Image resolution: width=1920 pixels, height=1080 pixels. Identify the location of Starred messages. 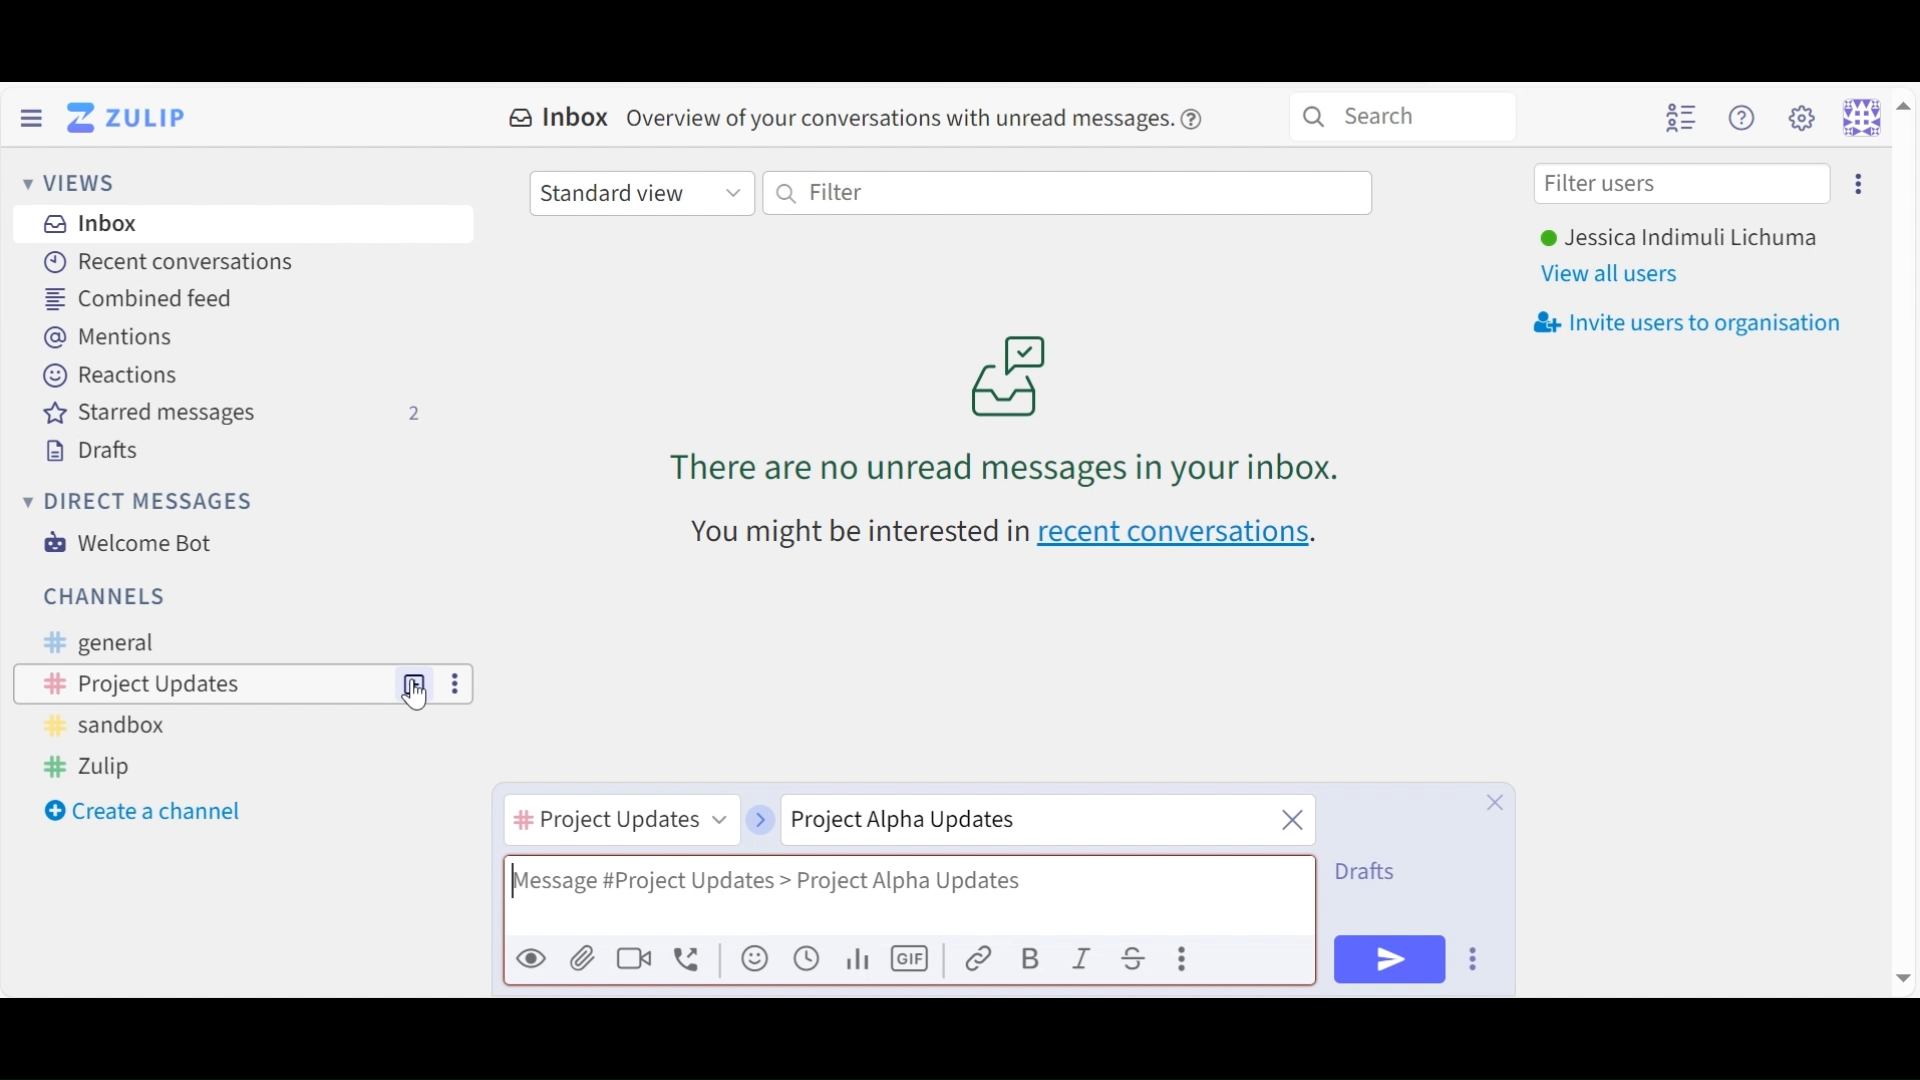
(232, 413).